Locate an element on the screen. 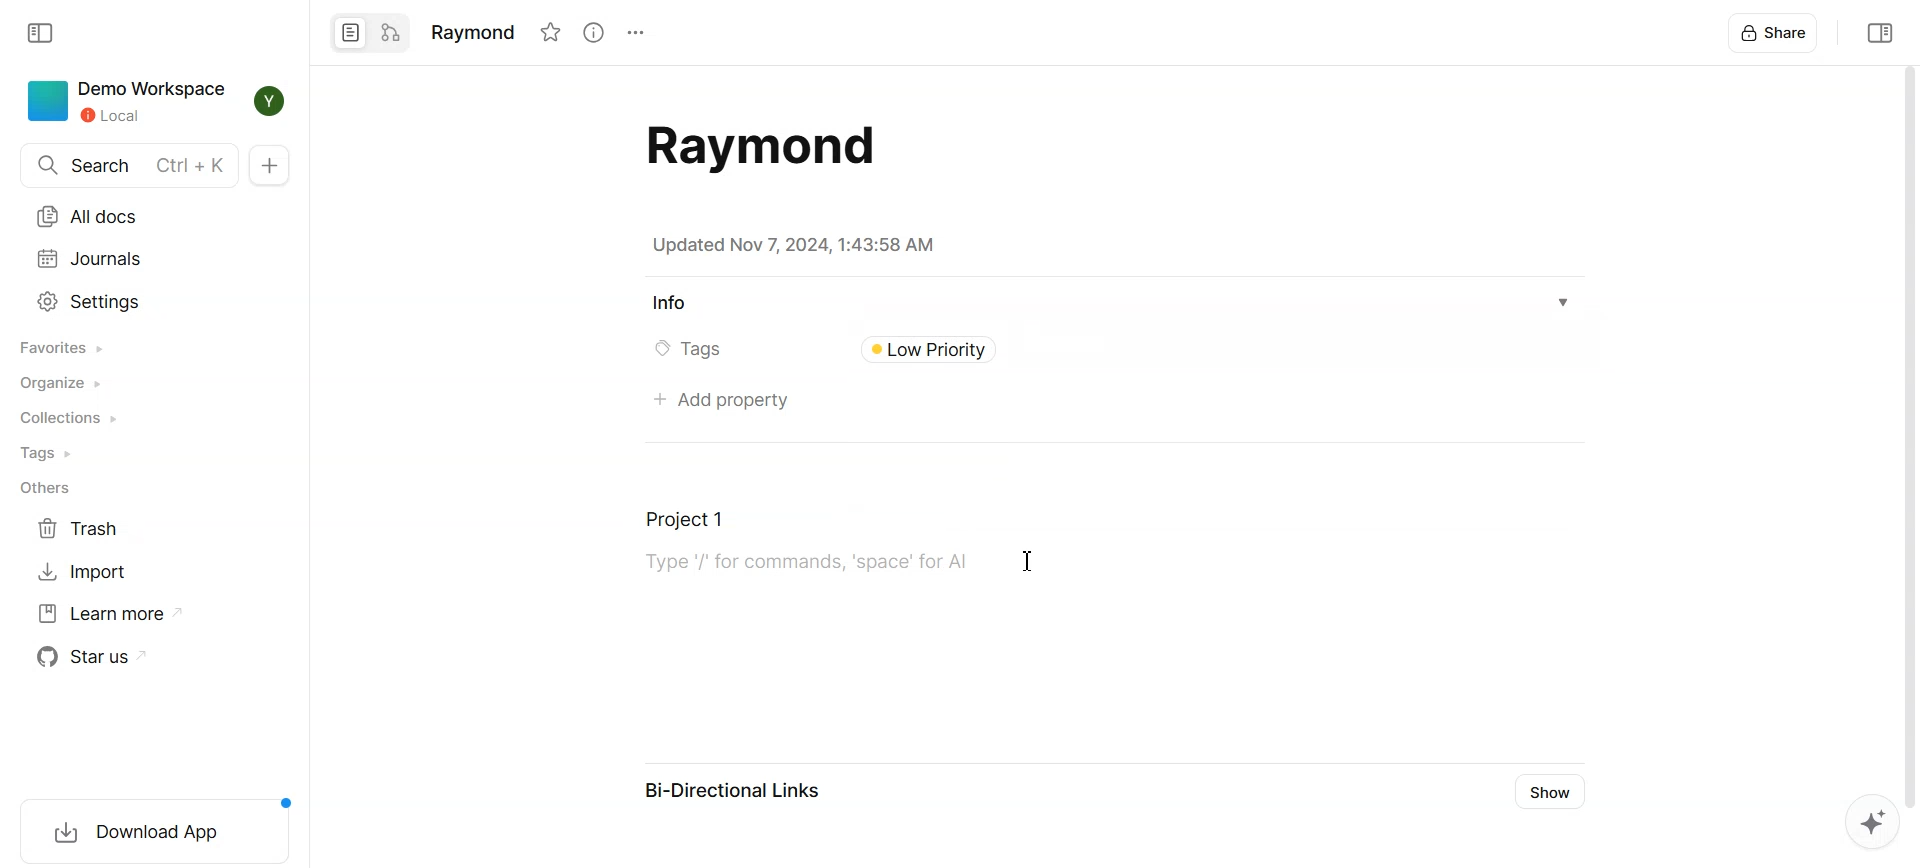 This screenshot has height=868, width=1920. Edgeless is located at coordinates (391, 33).